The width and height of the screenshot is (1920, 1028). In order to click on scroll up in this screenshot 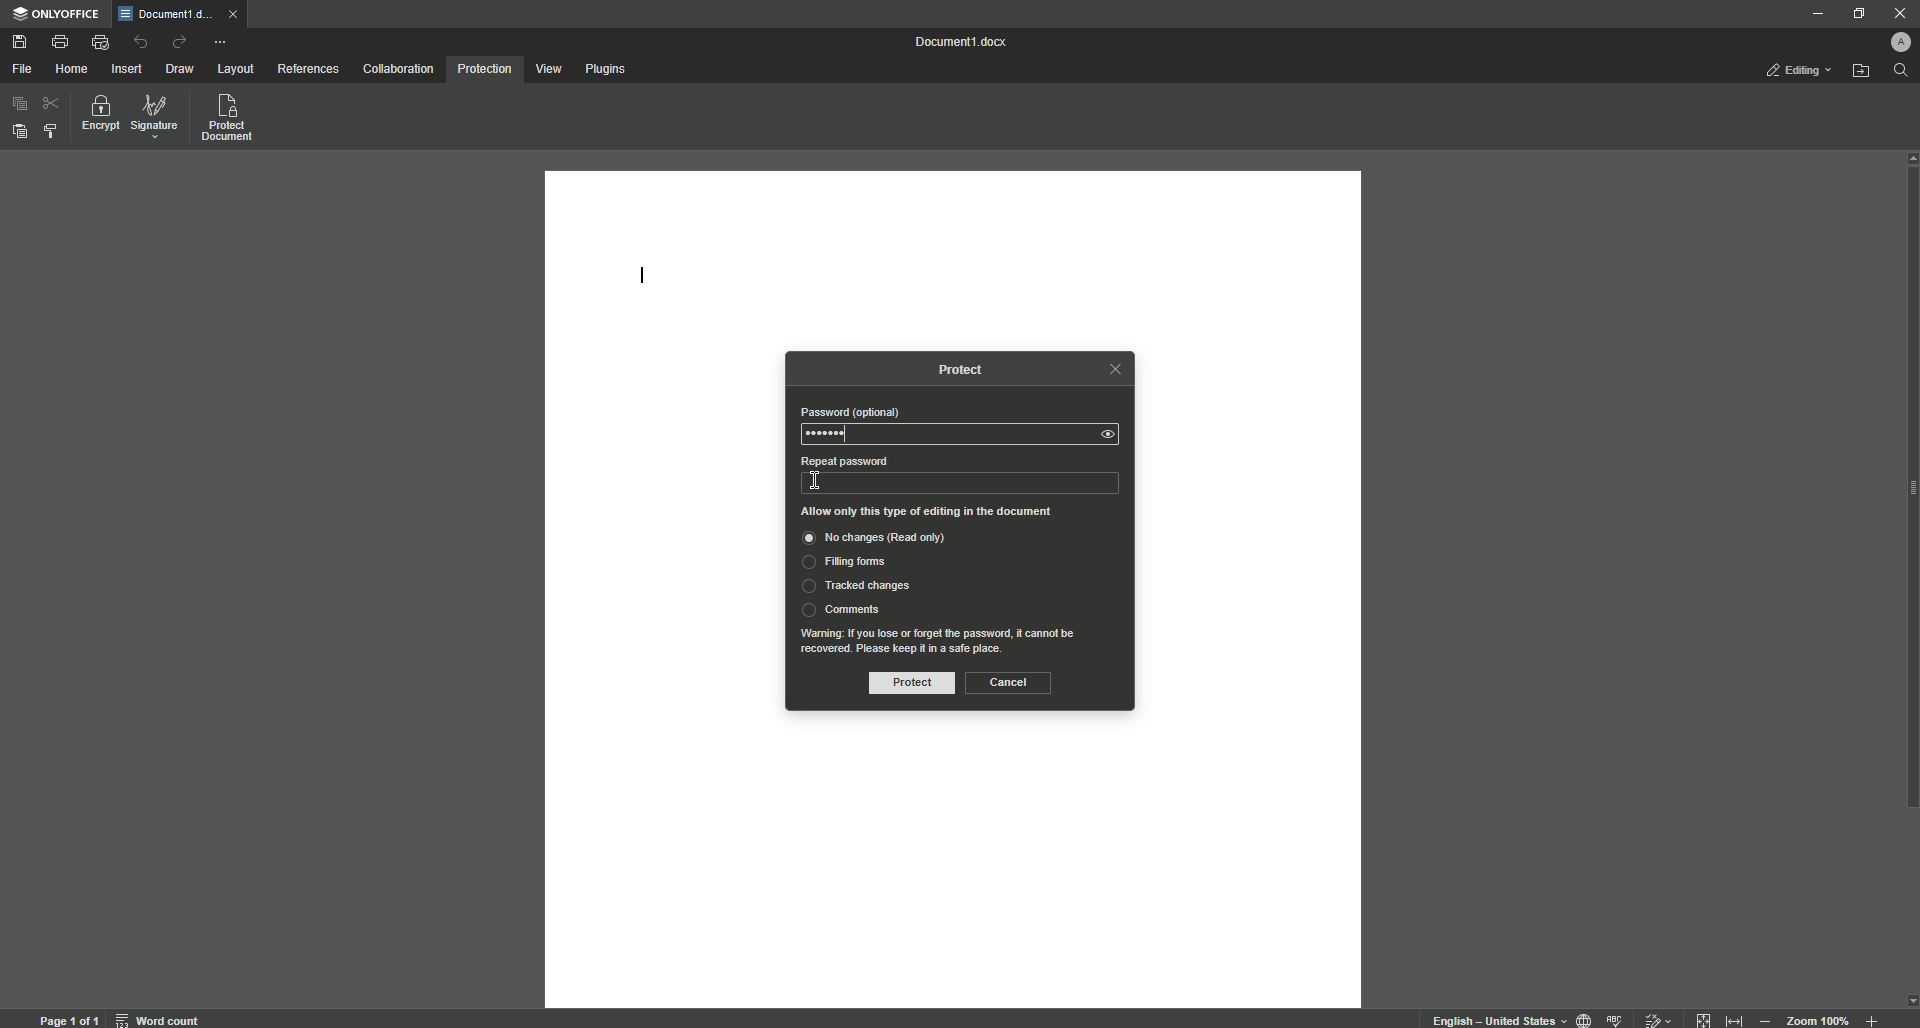, I will do `click(1908, 158)`.